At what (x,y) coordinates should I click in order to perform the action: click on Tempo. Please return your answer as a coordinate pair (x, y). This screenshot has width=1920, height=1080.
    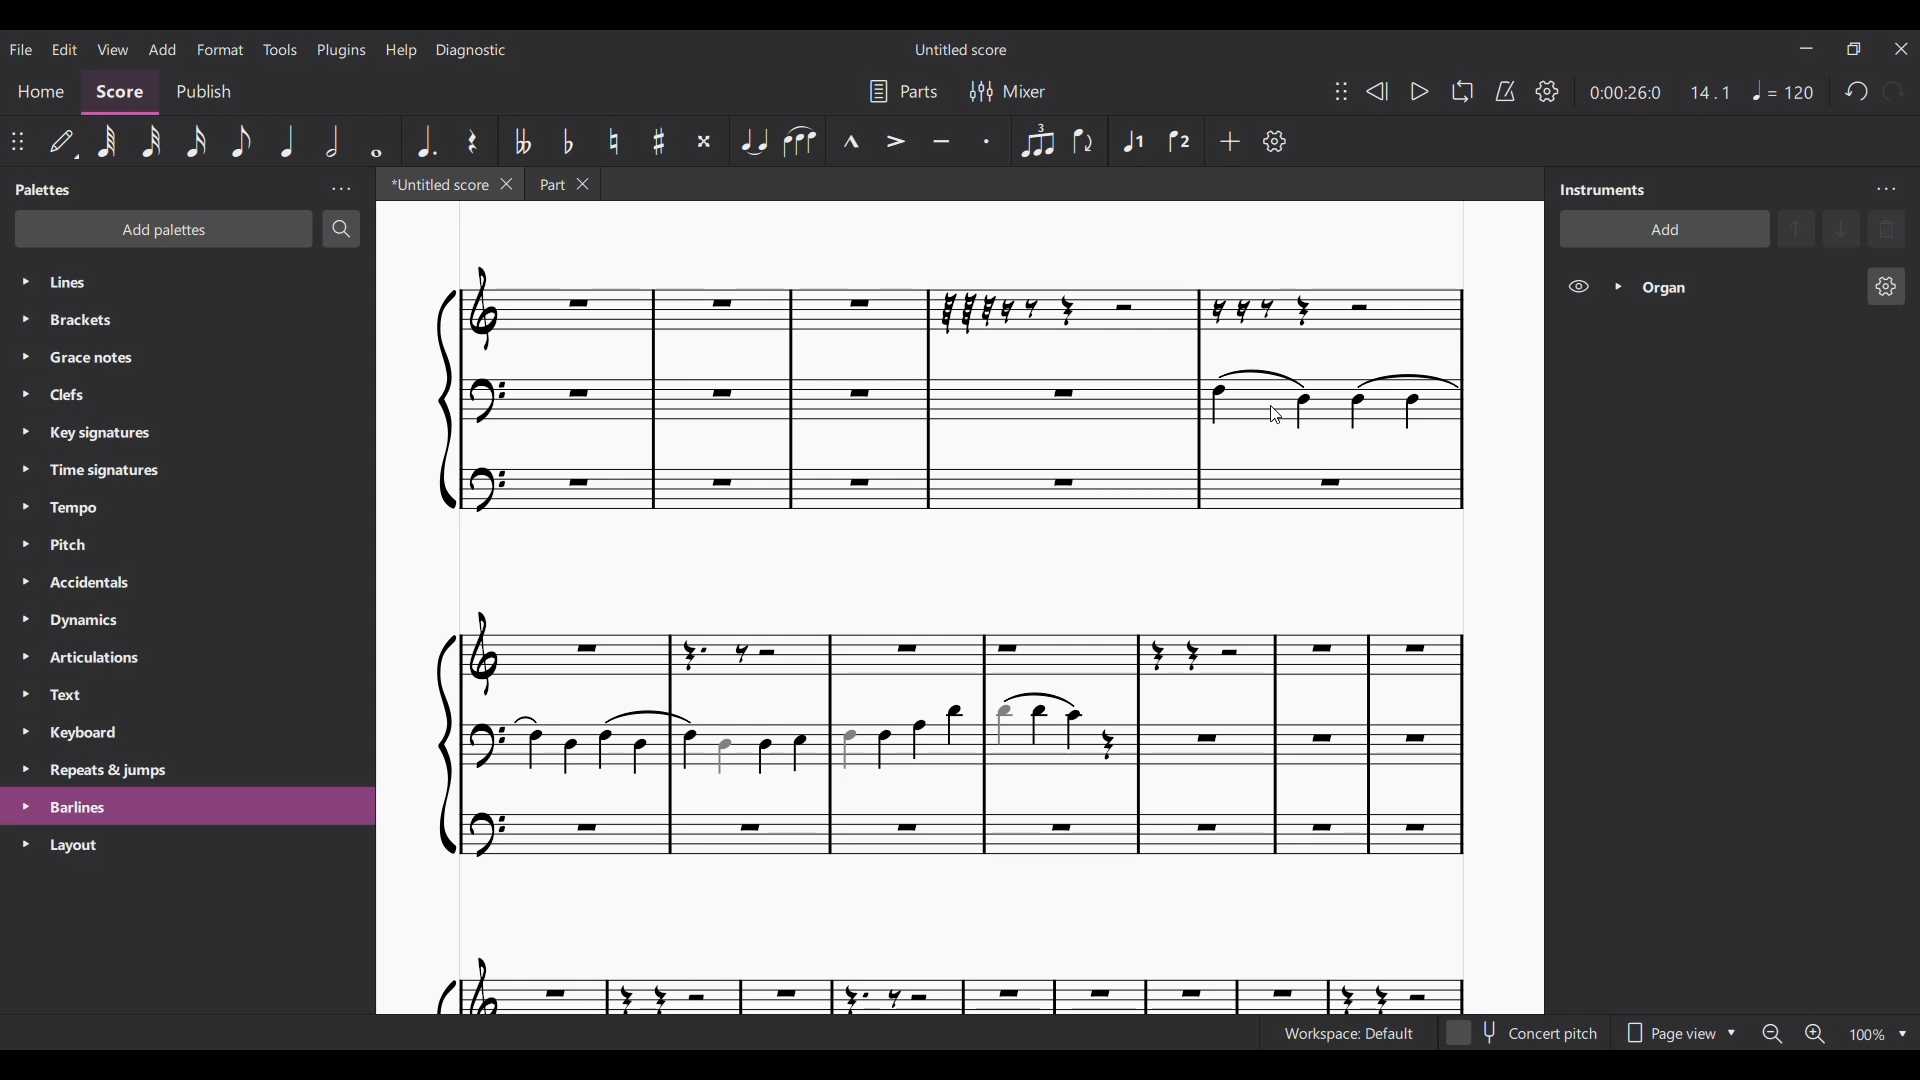
    Looking at the image, I should click on (1782, 90).